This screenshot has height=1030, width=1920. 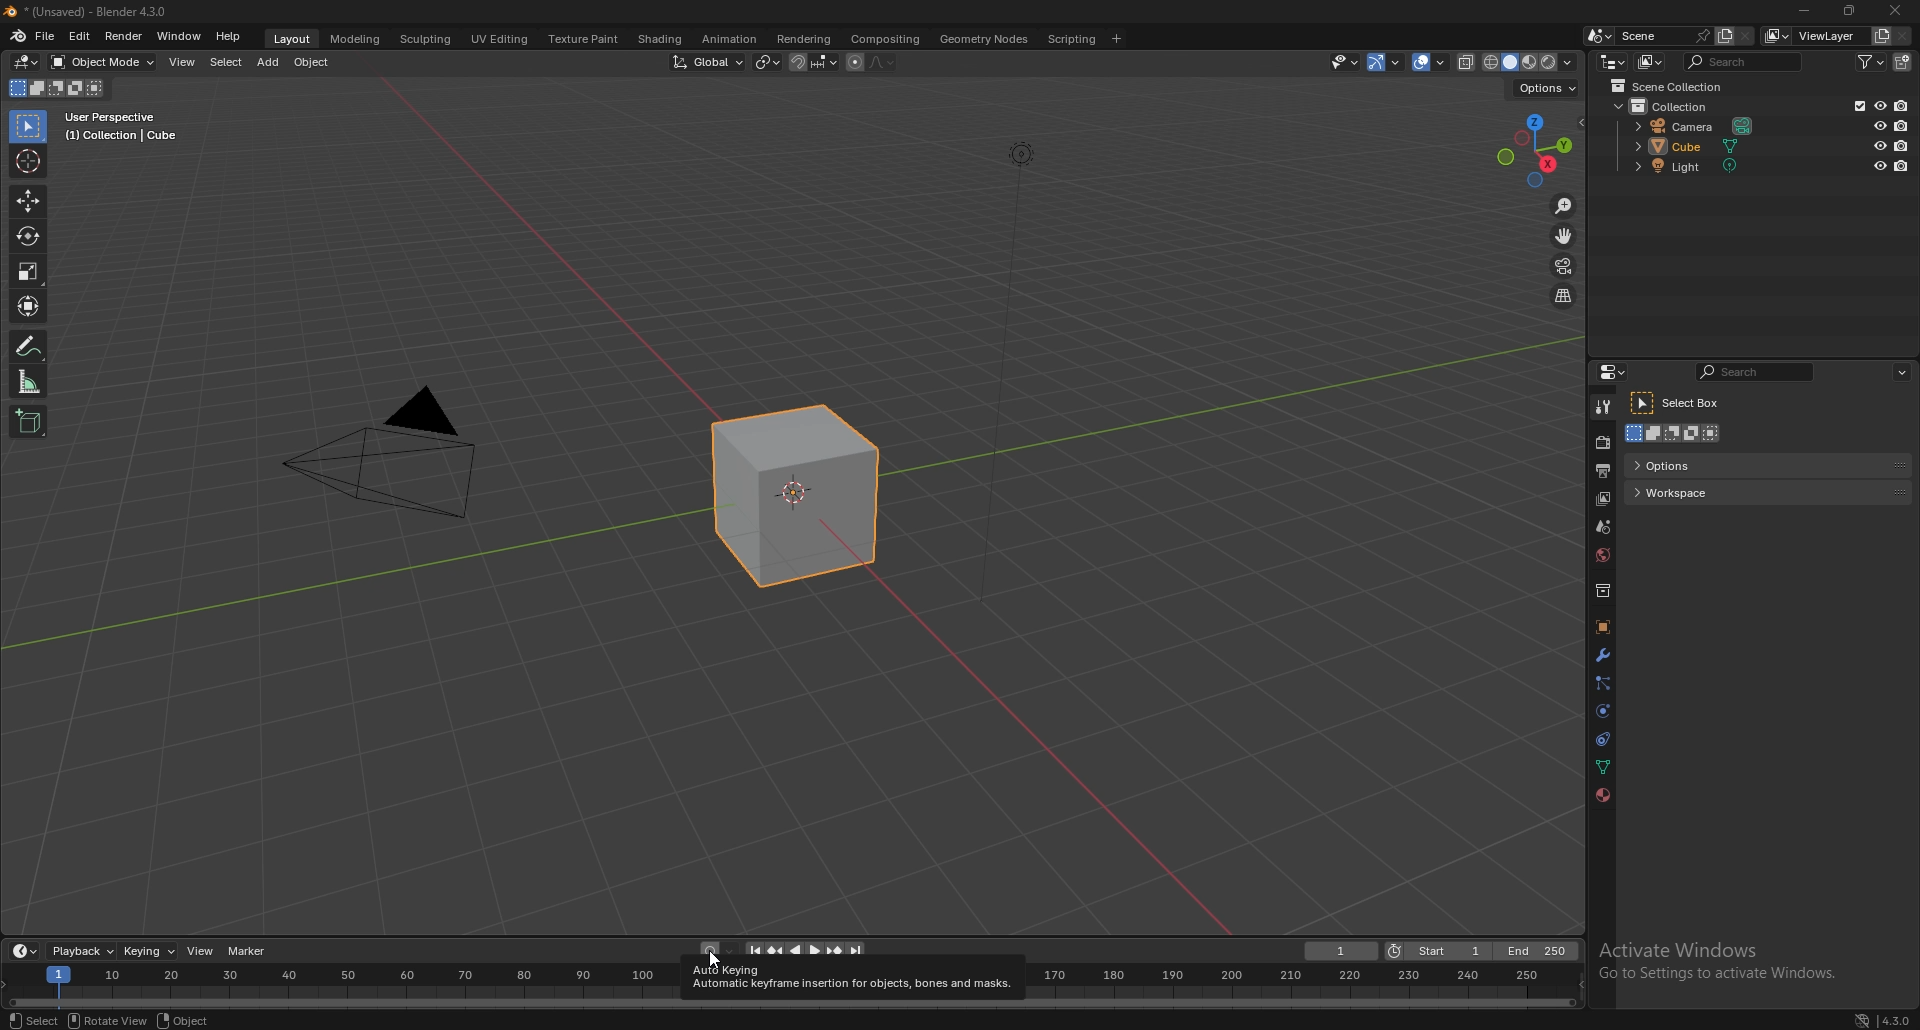 What do you see at coordinates (108, 1020) in the screenshot?
I see `rotate view` at bounding box center [108, 1020].